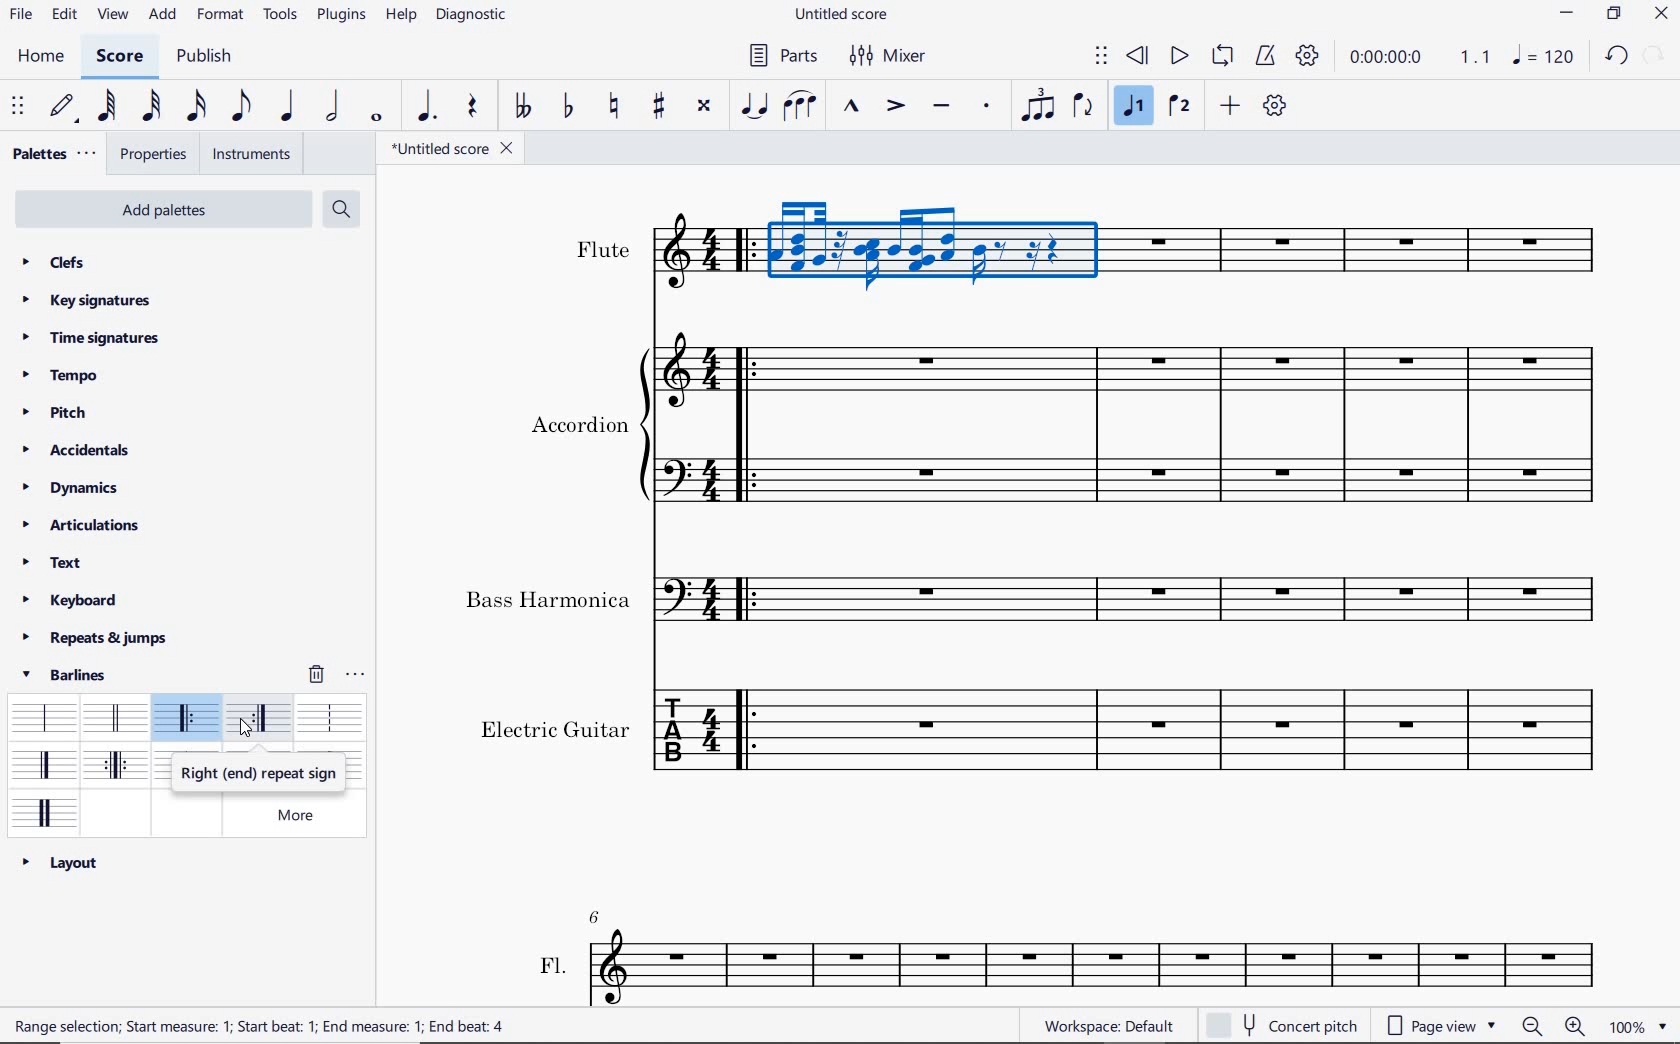 This screenshot has width=1680, height=1044. What do you see at coordinates (239, 106) in the screenshot?
I see `eighth note` at bounding box center [239, 106].